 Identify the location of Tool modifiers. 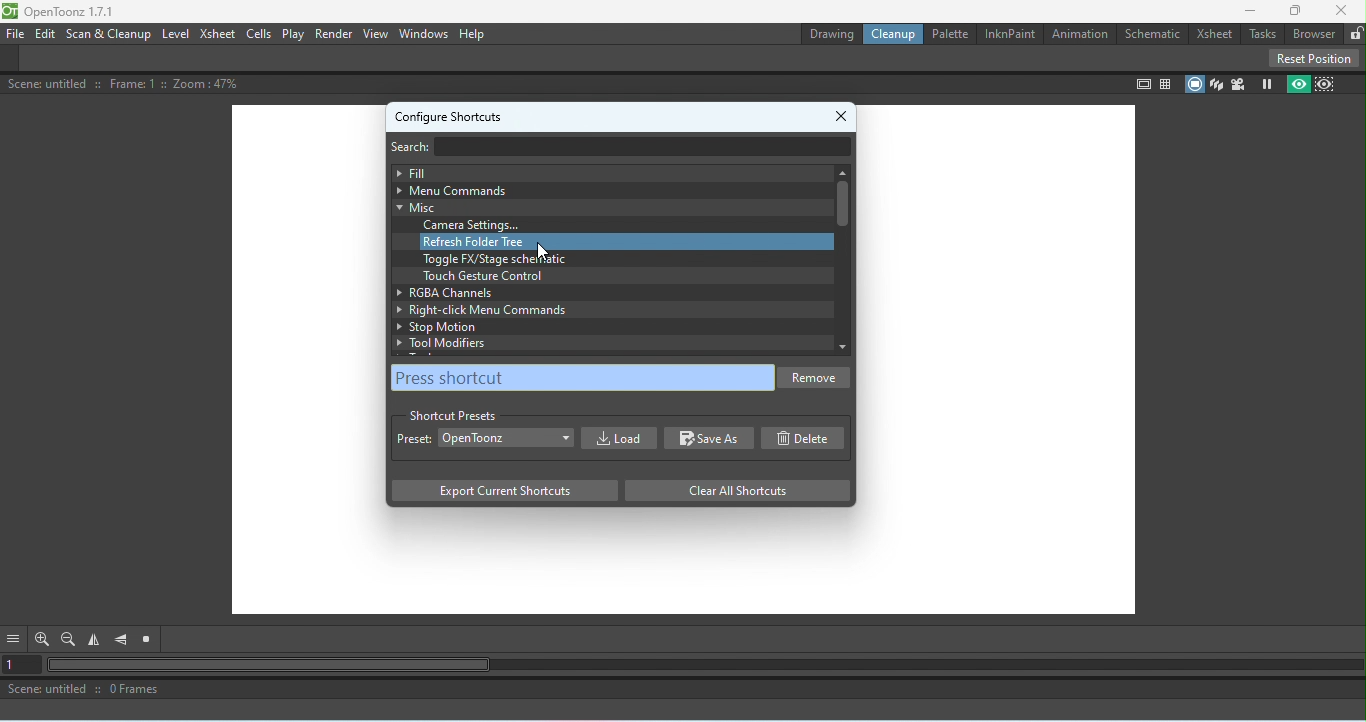
(611, 342).